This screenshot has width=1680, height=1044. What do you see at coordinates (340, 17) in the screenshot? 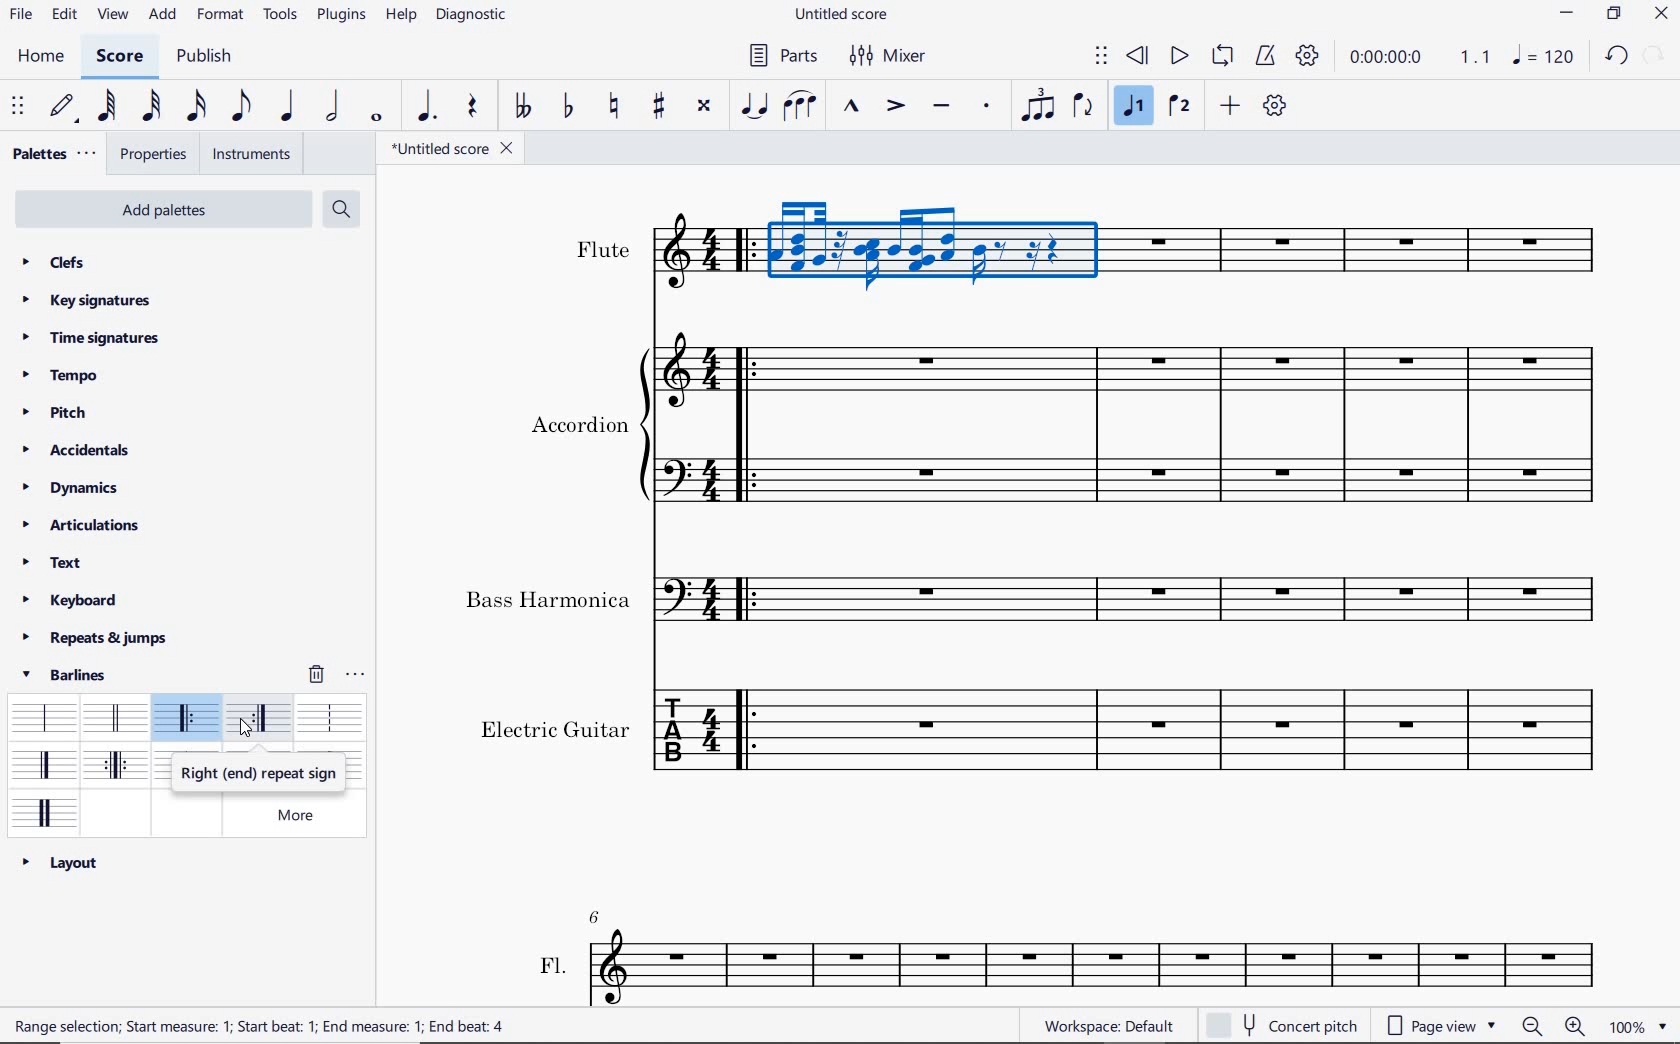
I see `plugins` at bounding box center [340, 17].